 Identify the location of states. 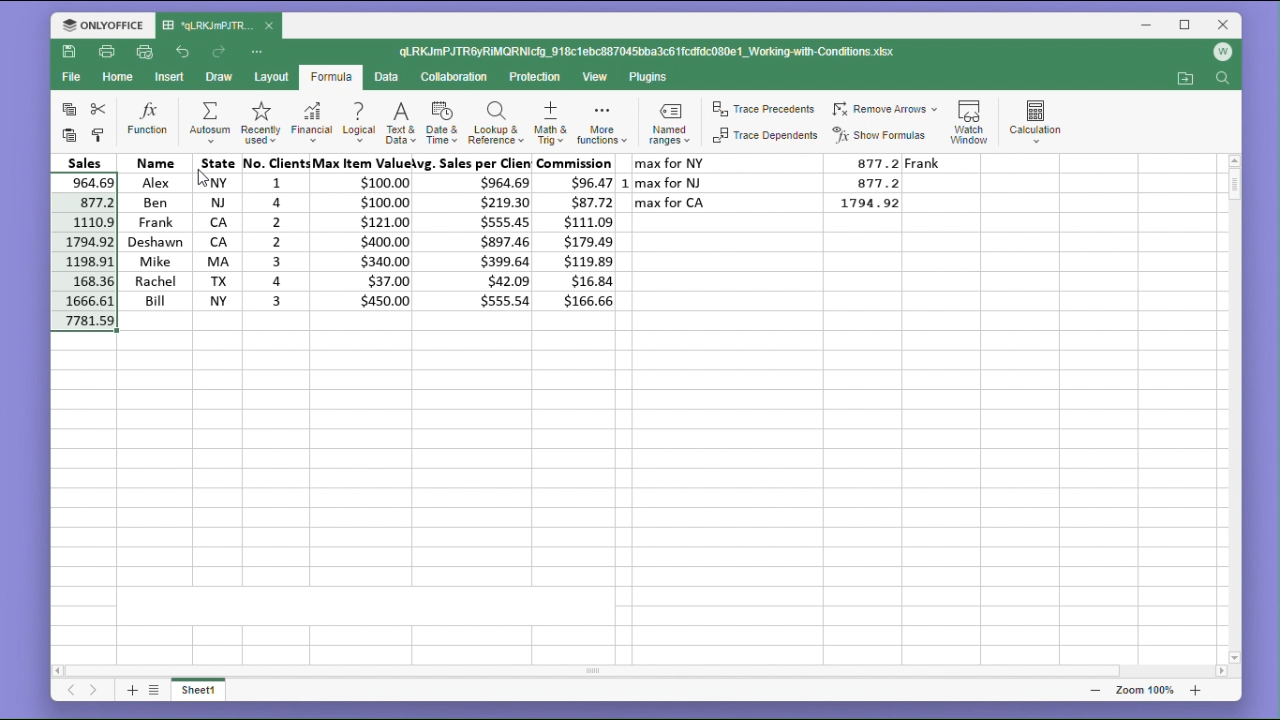
(211, 232).